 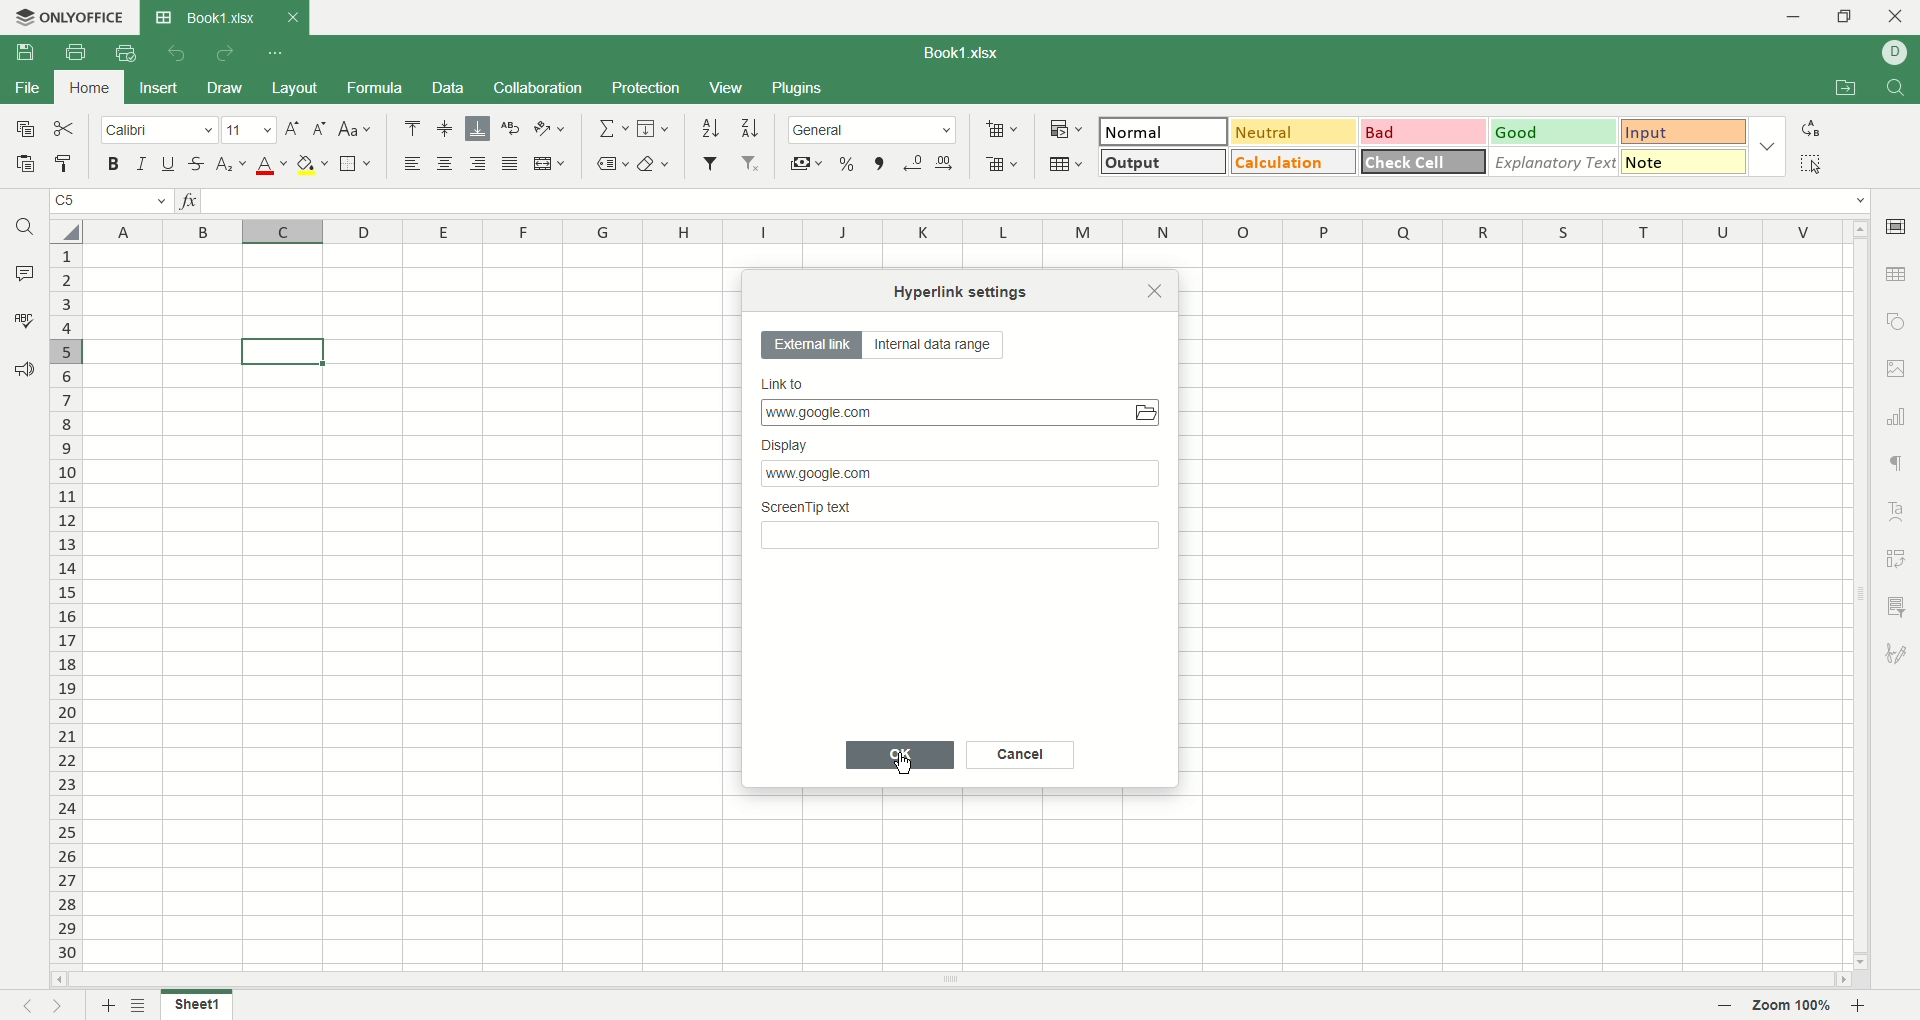 What do you see at coordinates (1895, 462) in the screenshot?
I see `paragraph settings` at bounding box center [1895, 462].